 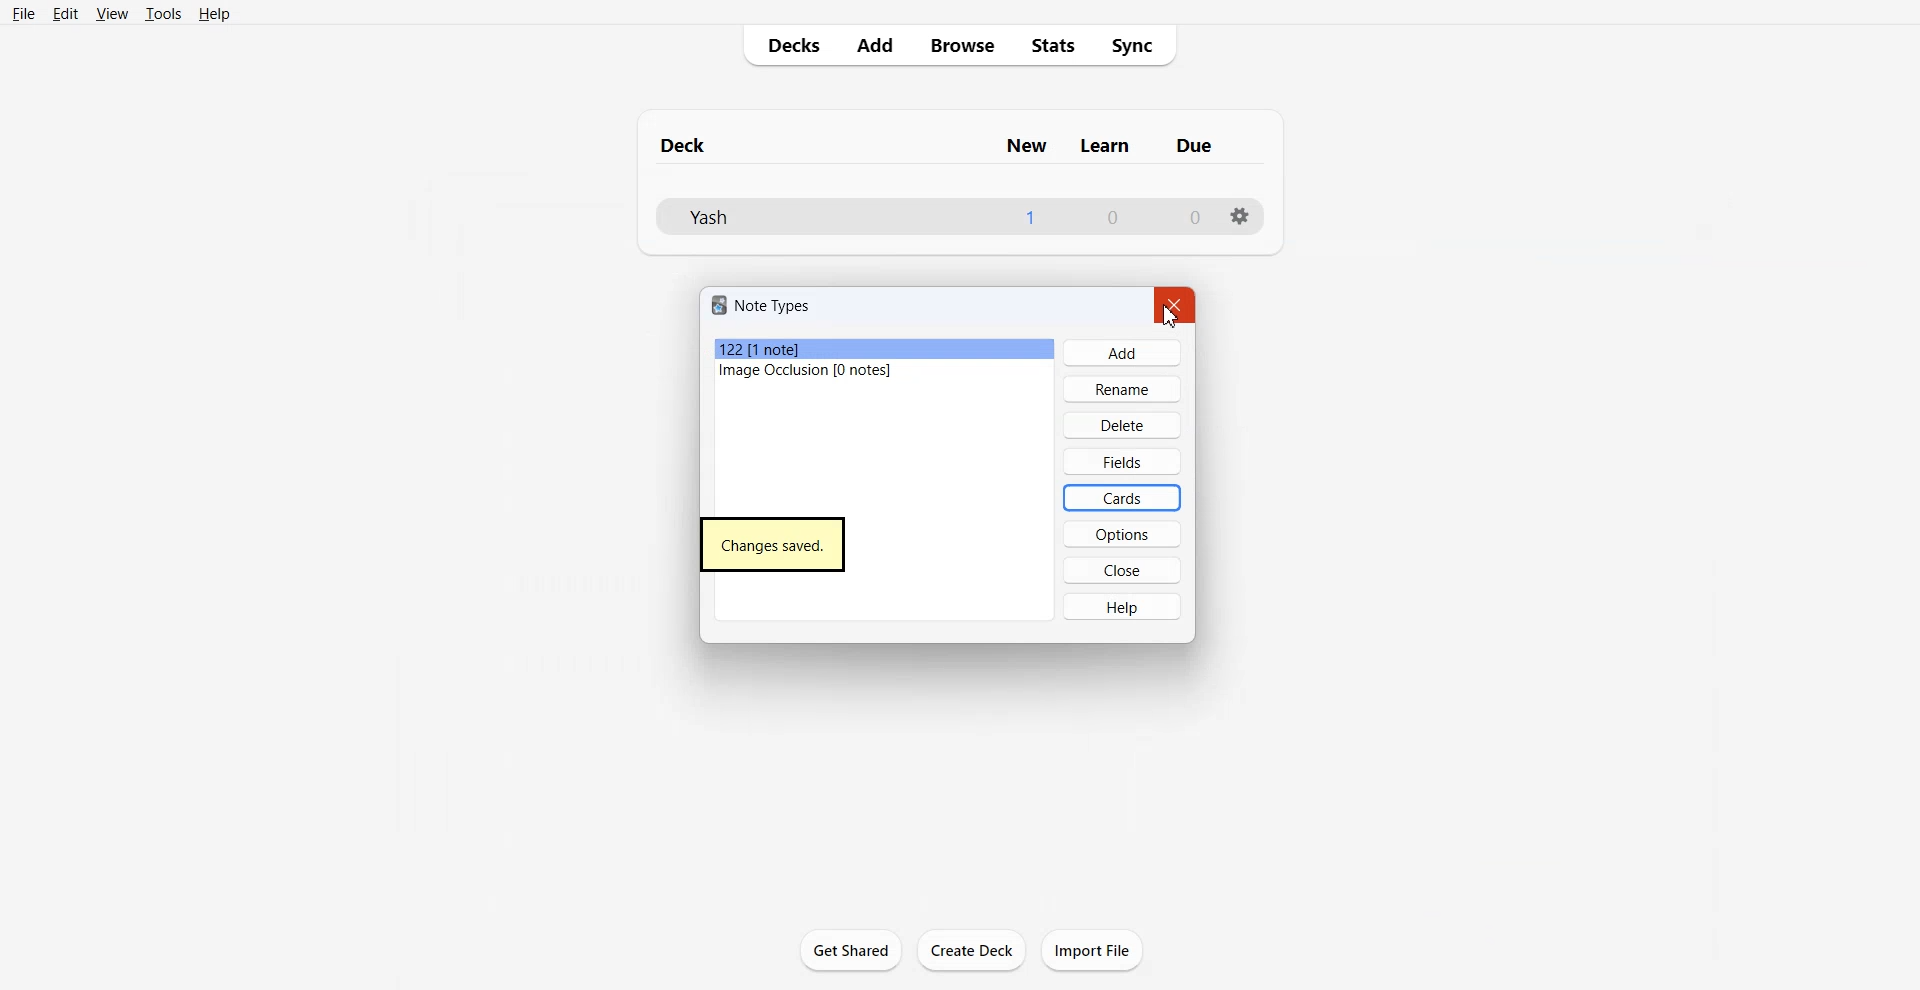 What do you see at coordinates (1113, 218) in the screenshot?
I see `Text` at bounding box center [1113, 218].